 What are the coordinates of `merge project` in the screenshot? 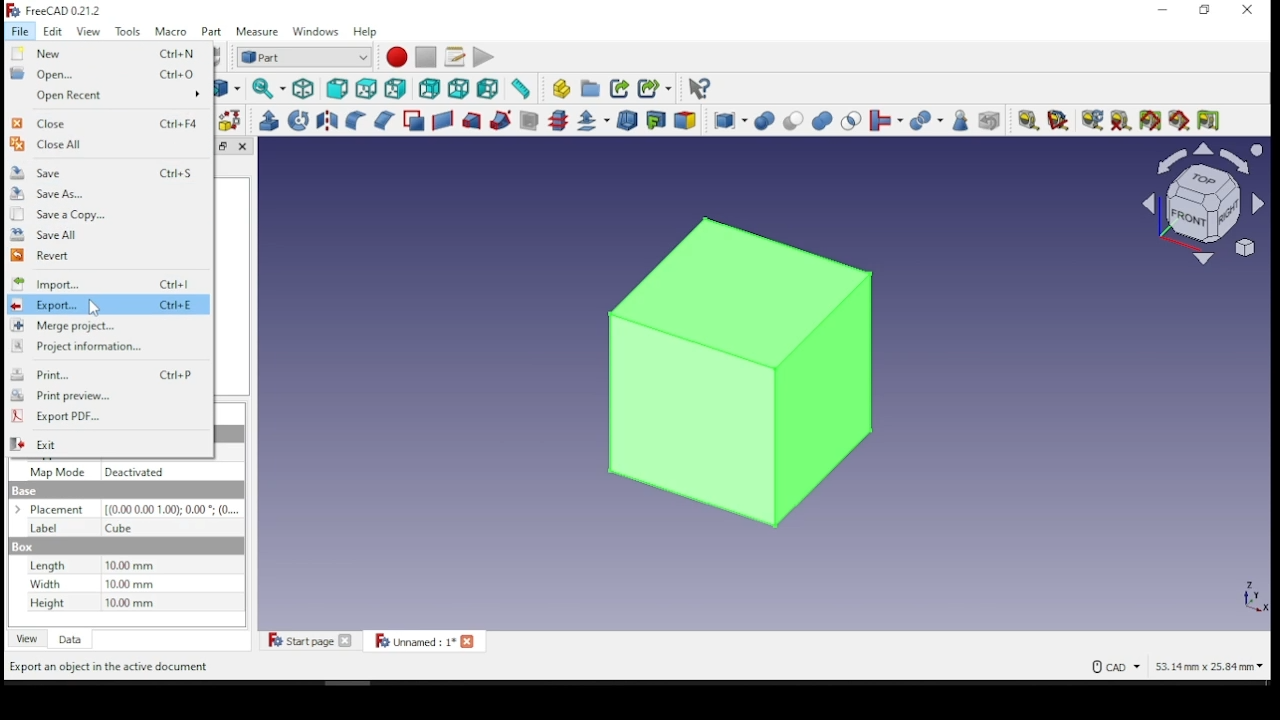 It's located at (104, 326).